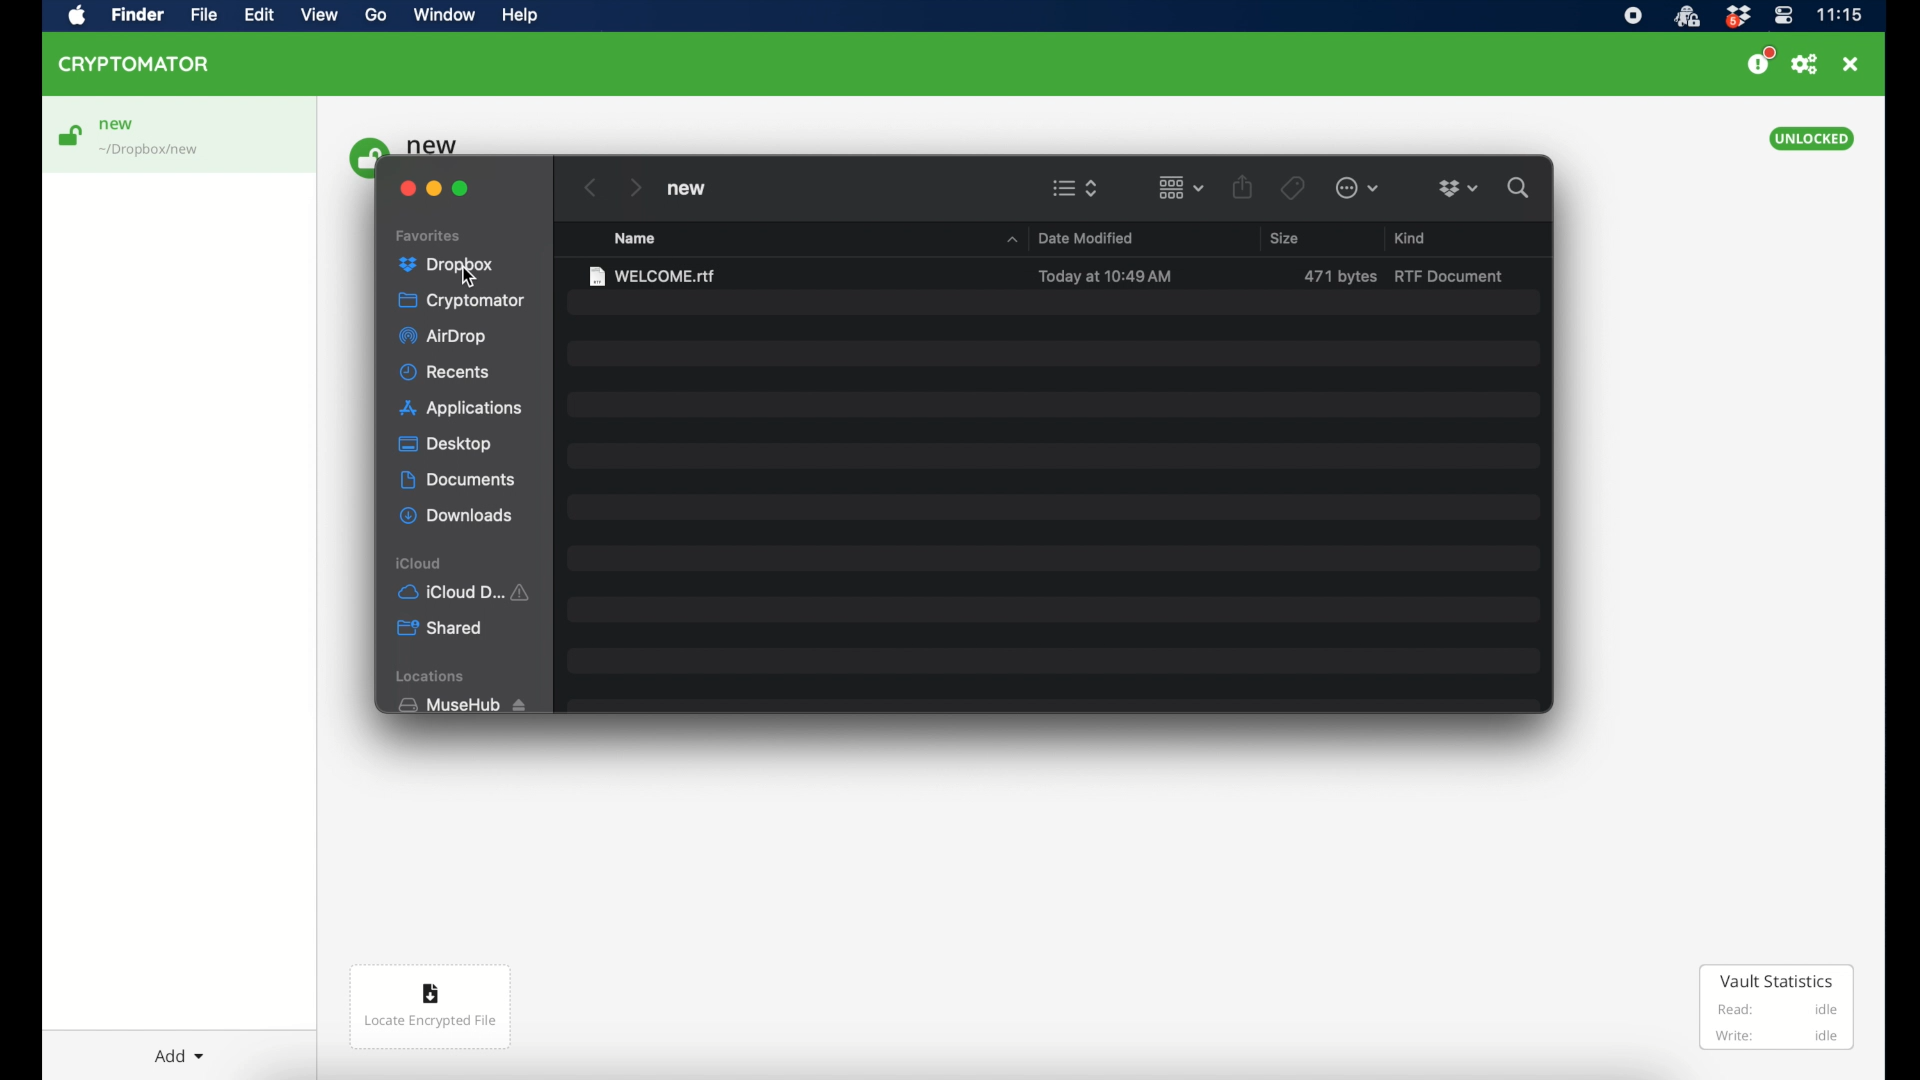 Image resolution: width=1920 pixels, height=1080 pixels. Describe the element at coordinates (1340, 277) in the screenshot. I see `size` at that location.